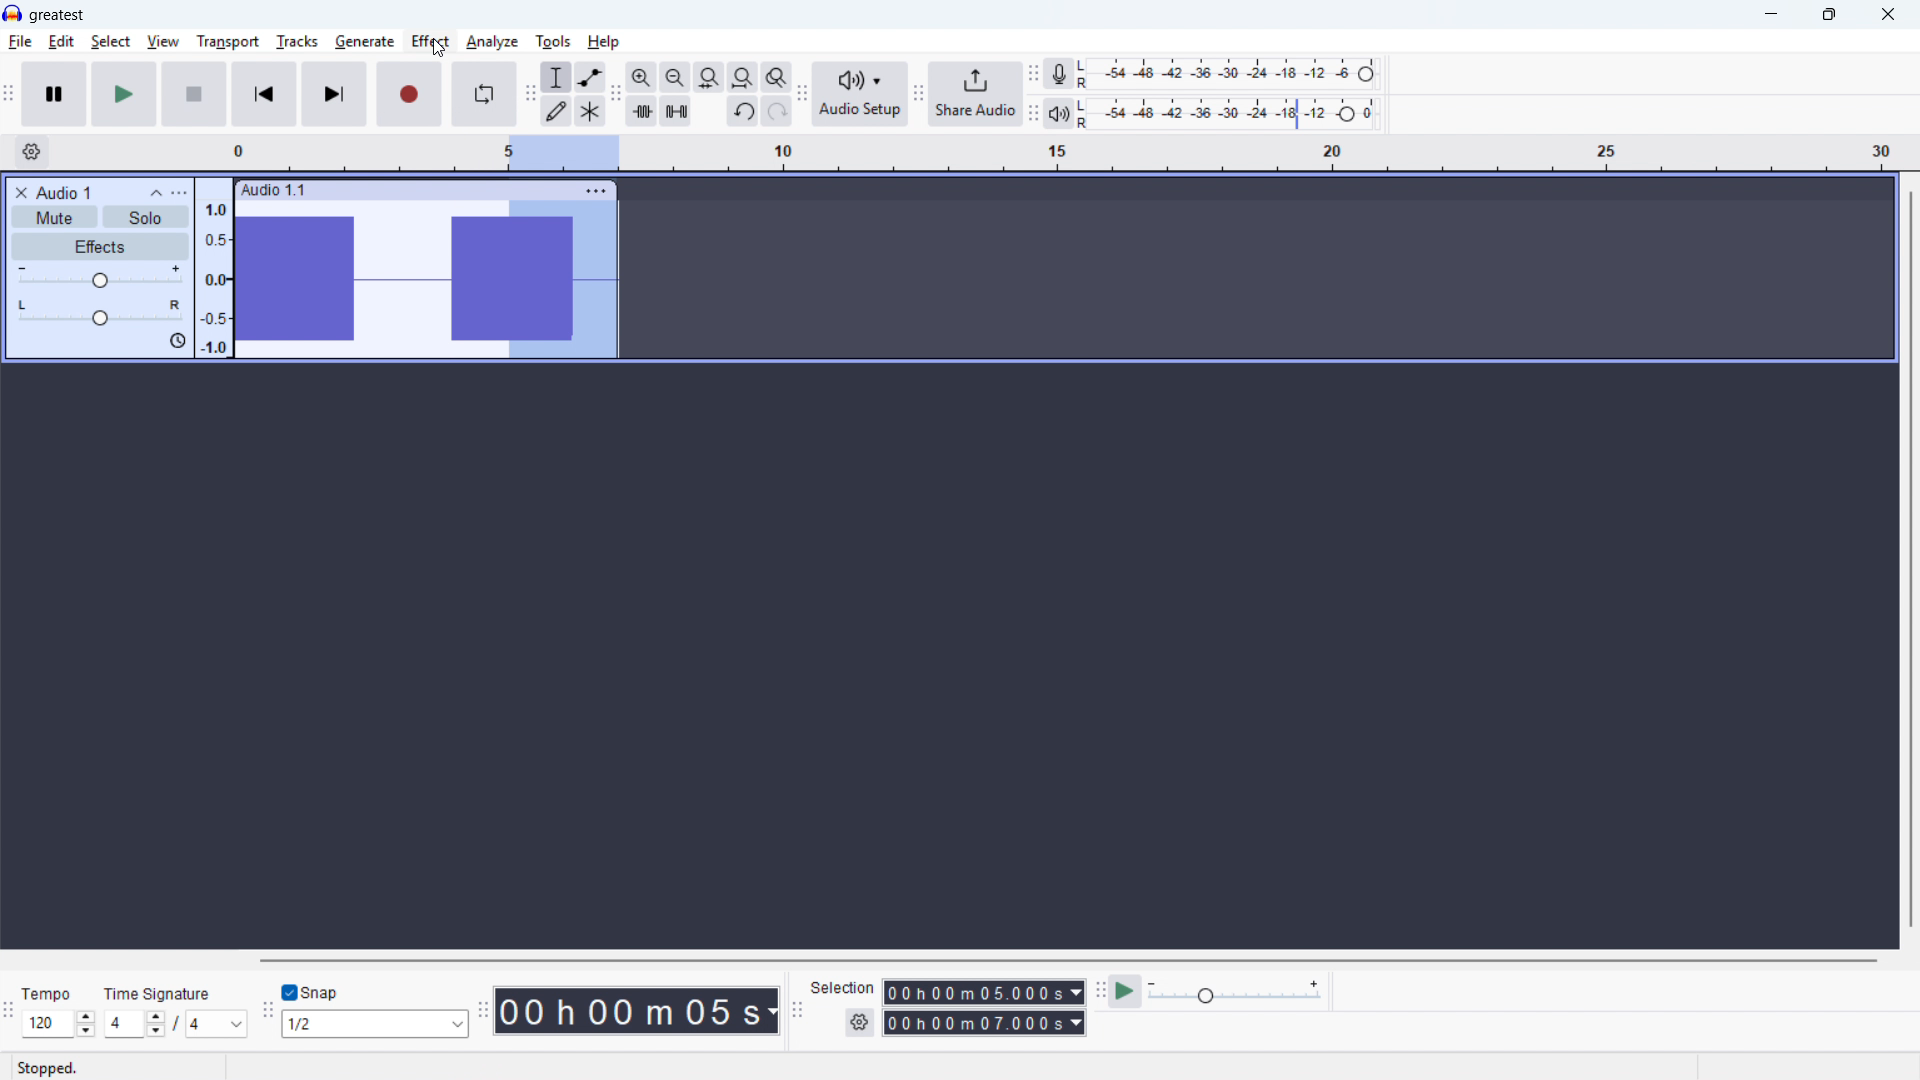 This screenshot has width=1920, height=1080. What do you see at coordinates (264, 94) in the screenshot?
I see `Skip to start ` at bounding box center [264, 94].